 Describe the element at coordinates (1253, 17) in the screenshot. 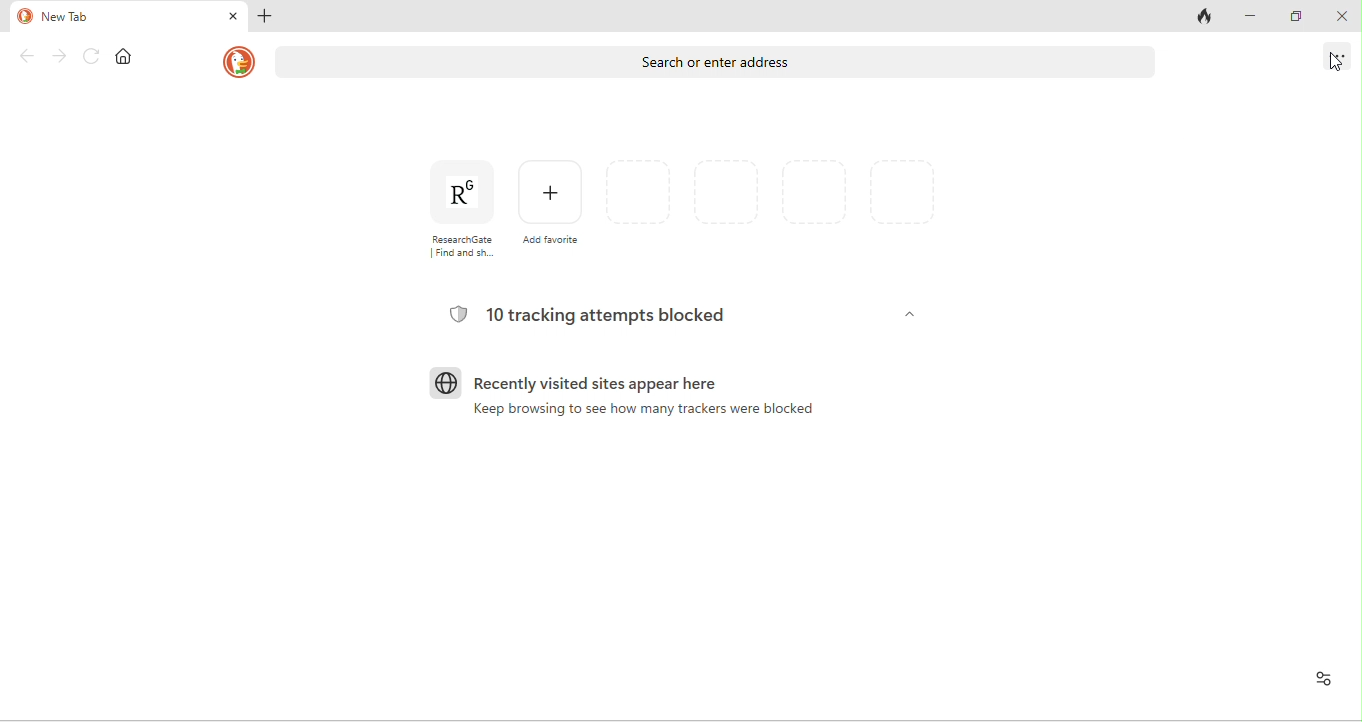

I see `minimize` at that location.